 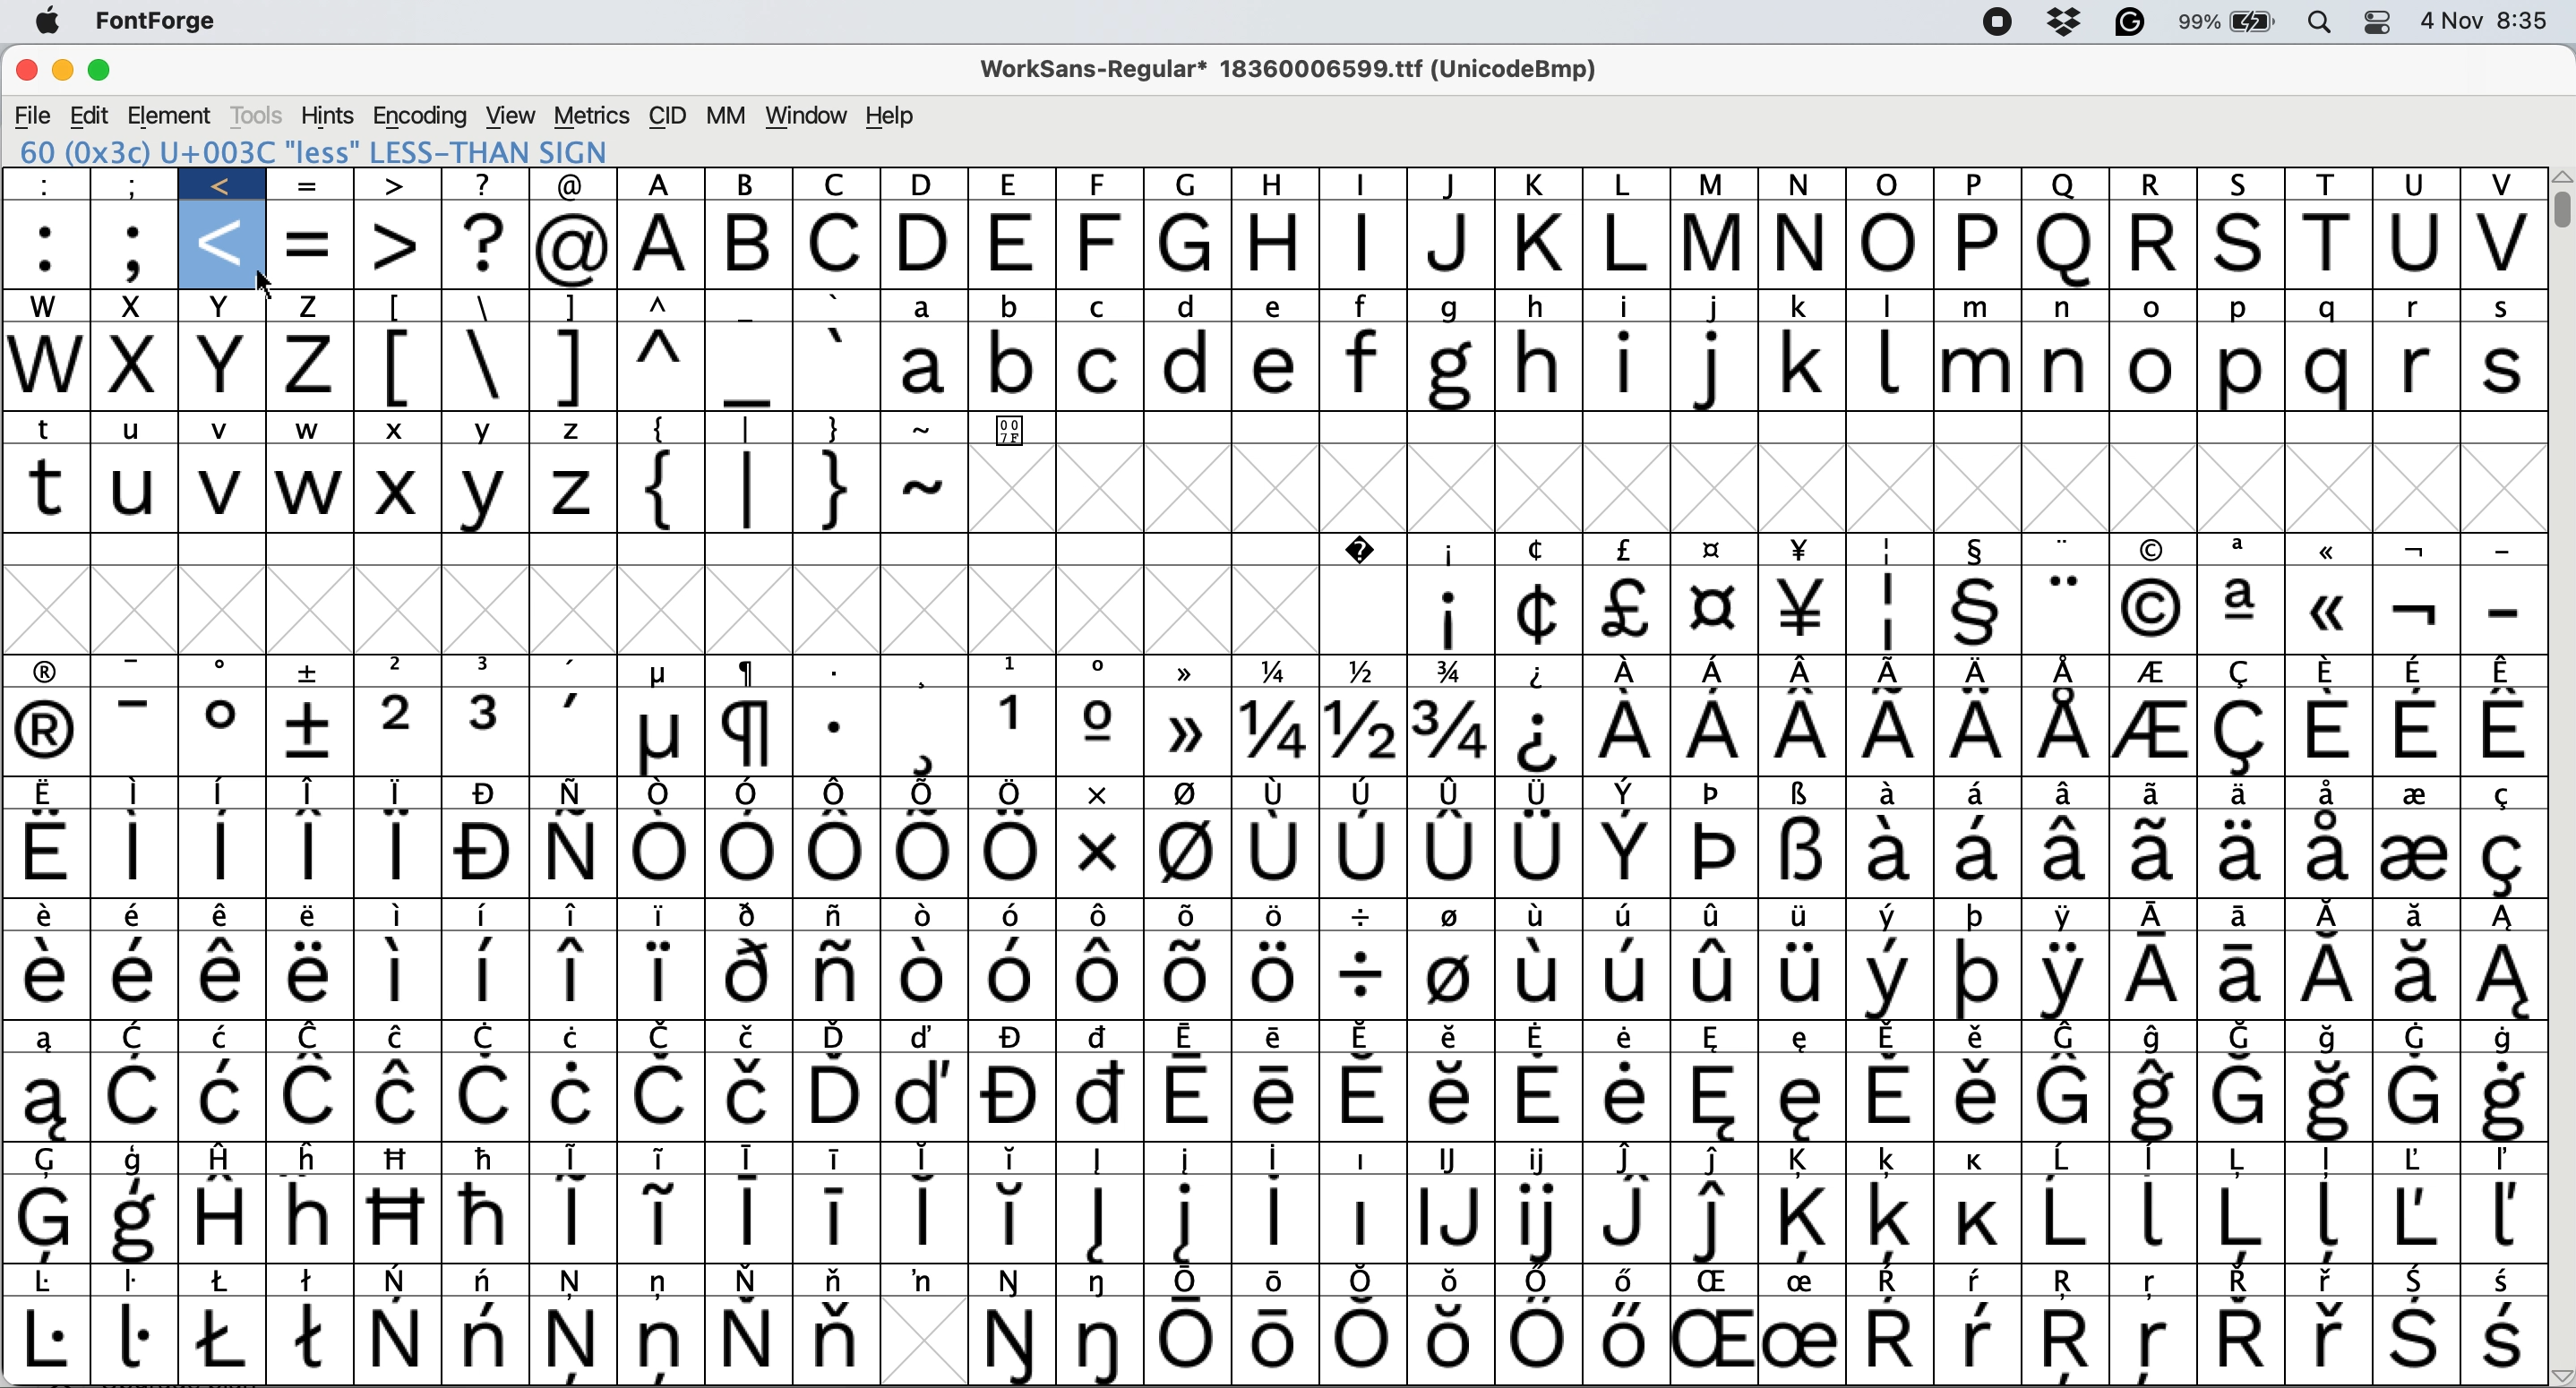 I want to click on Symbol, so click(x=218, y=918).